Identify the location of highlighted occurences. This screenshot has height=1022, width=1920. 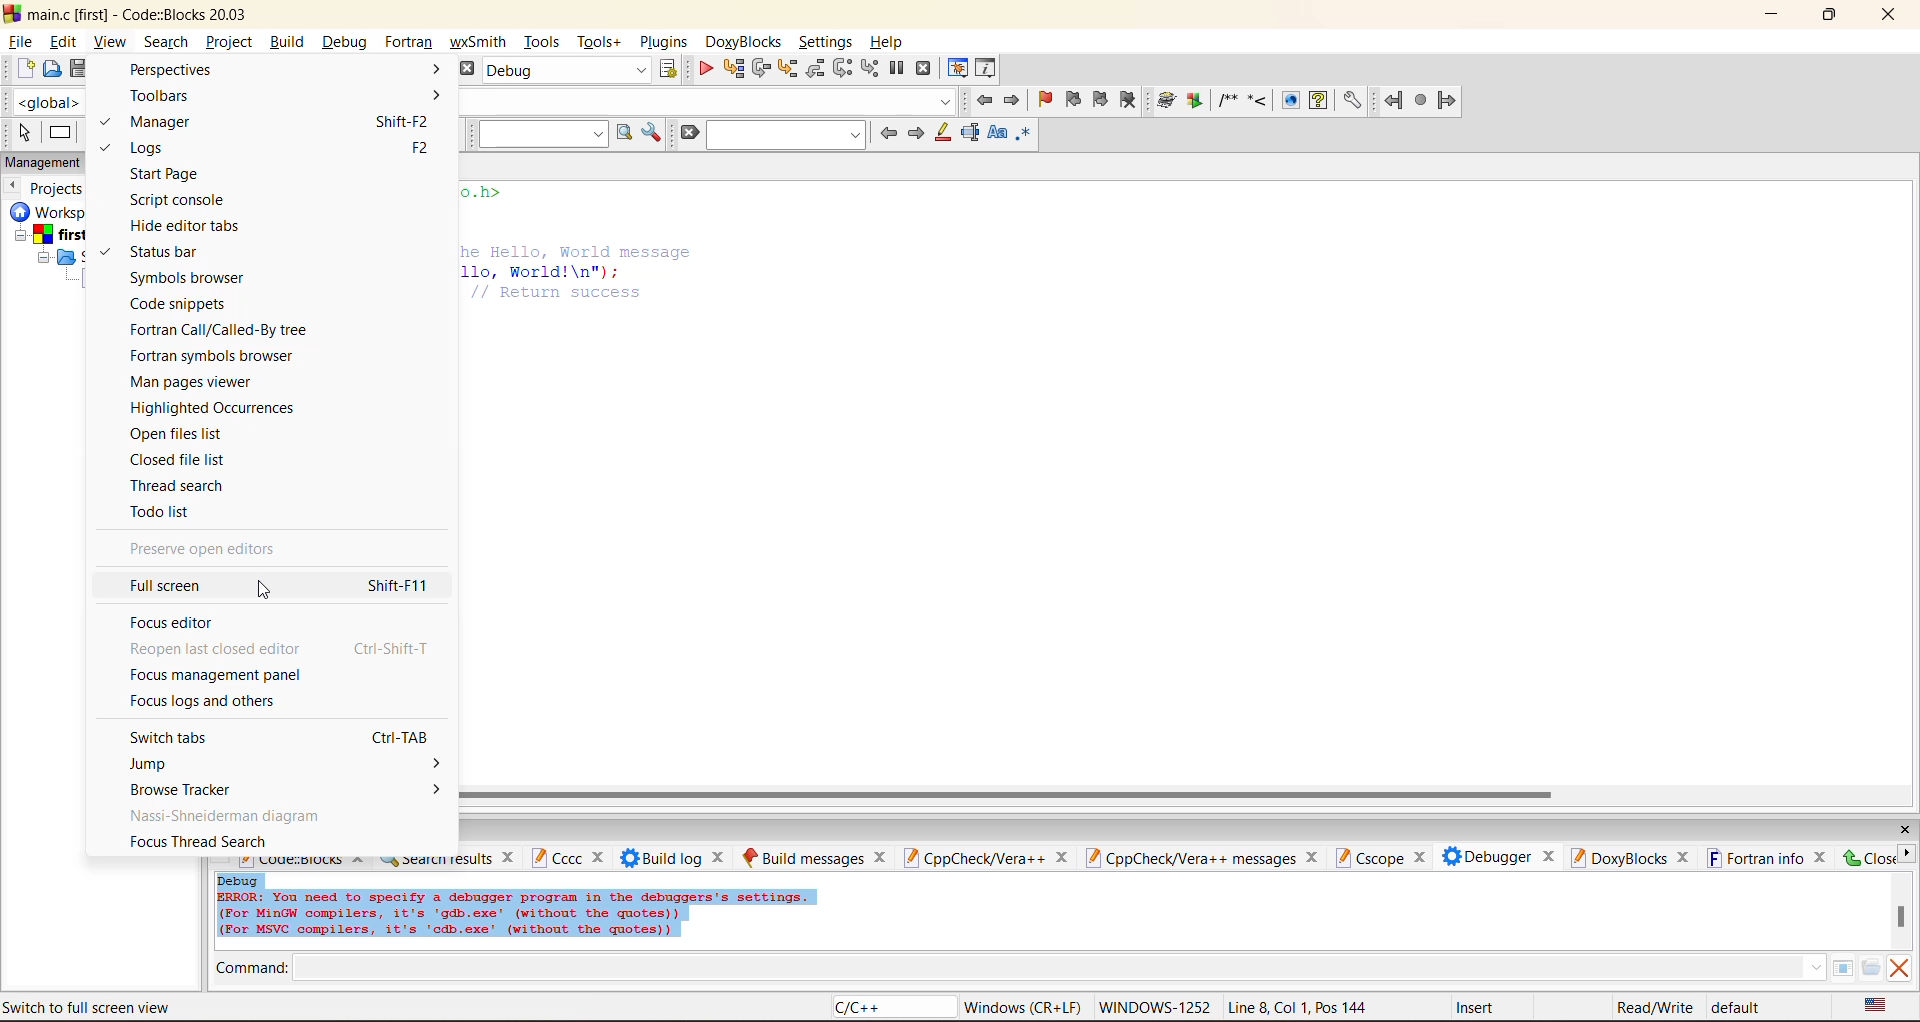
(215, 407).